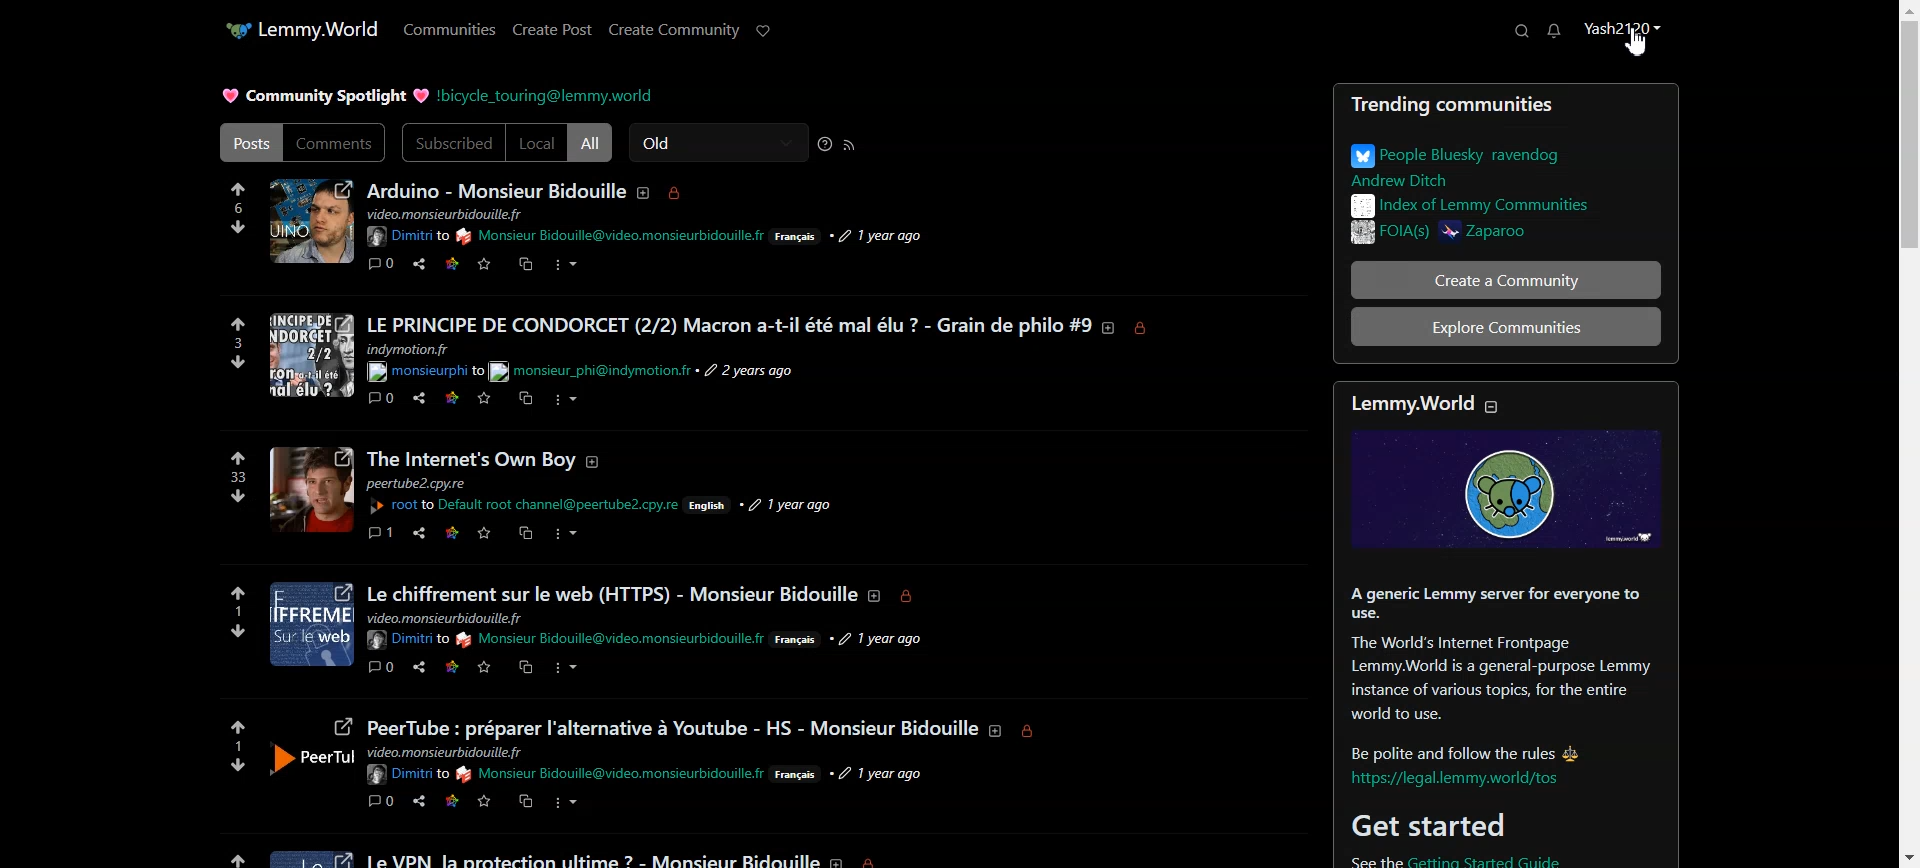 Image resolution: width=1920 pixels, height=868 pixels. I want to click on upvotes, so click(230, 322).